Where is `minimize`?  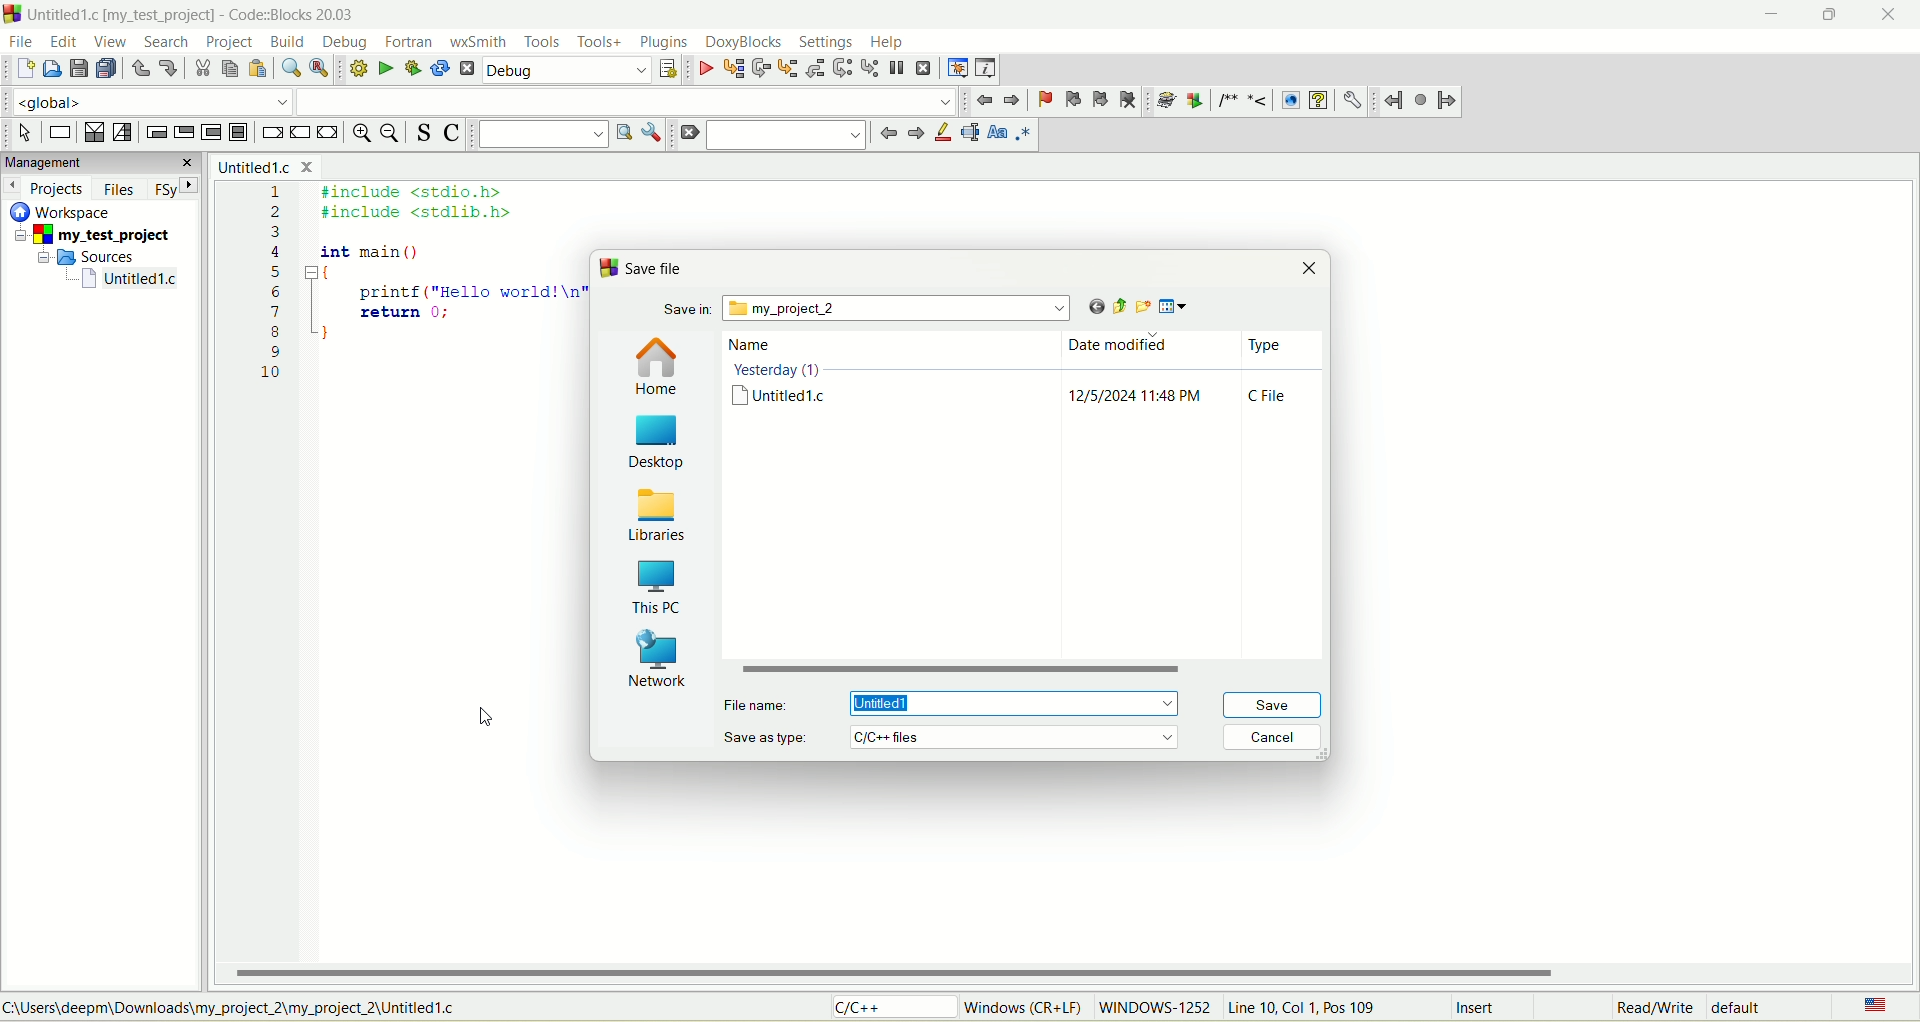 minimize is located at coordinates (1767, 18).